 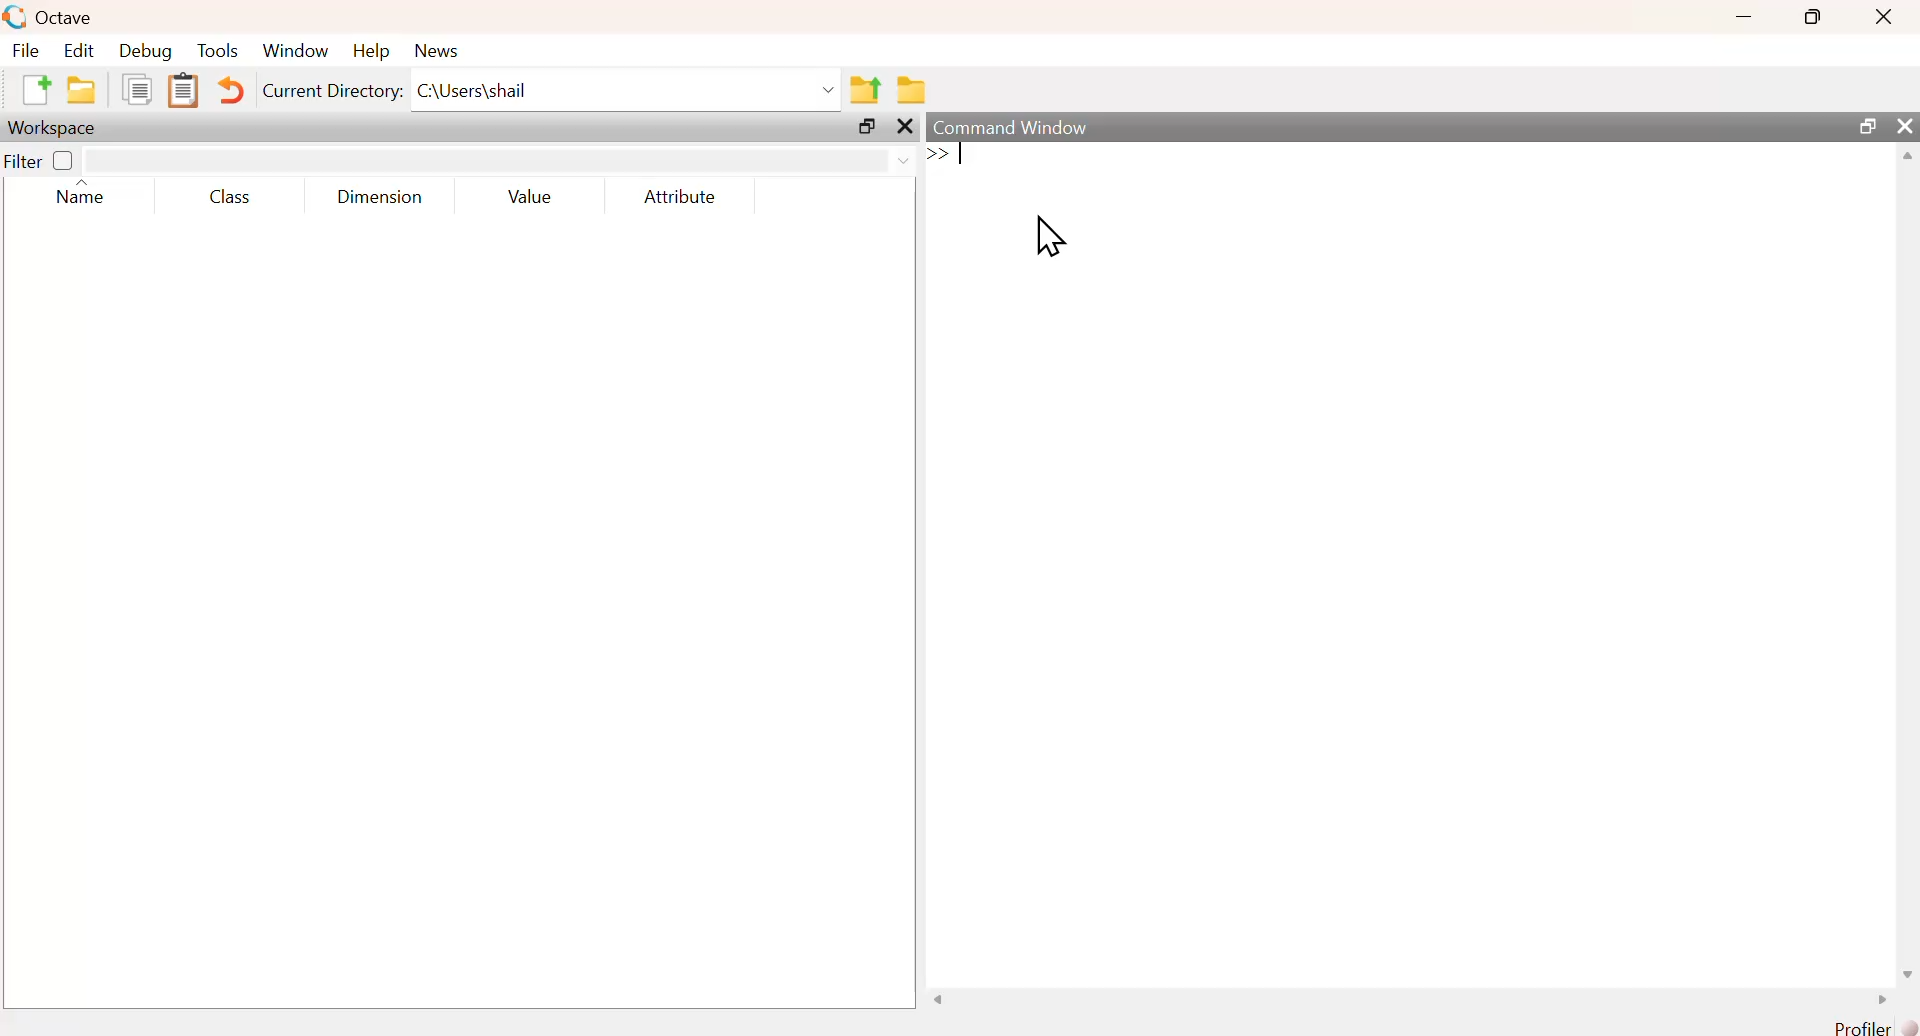 What do you see at coordinates (1812, 16) in the screenshot?
I see `maximize` at bounding box center [1812, 16].